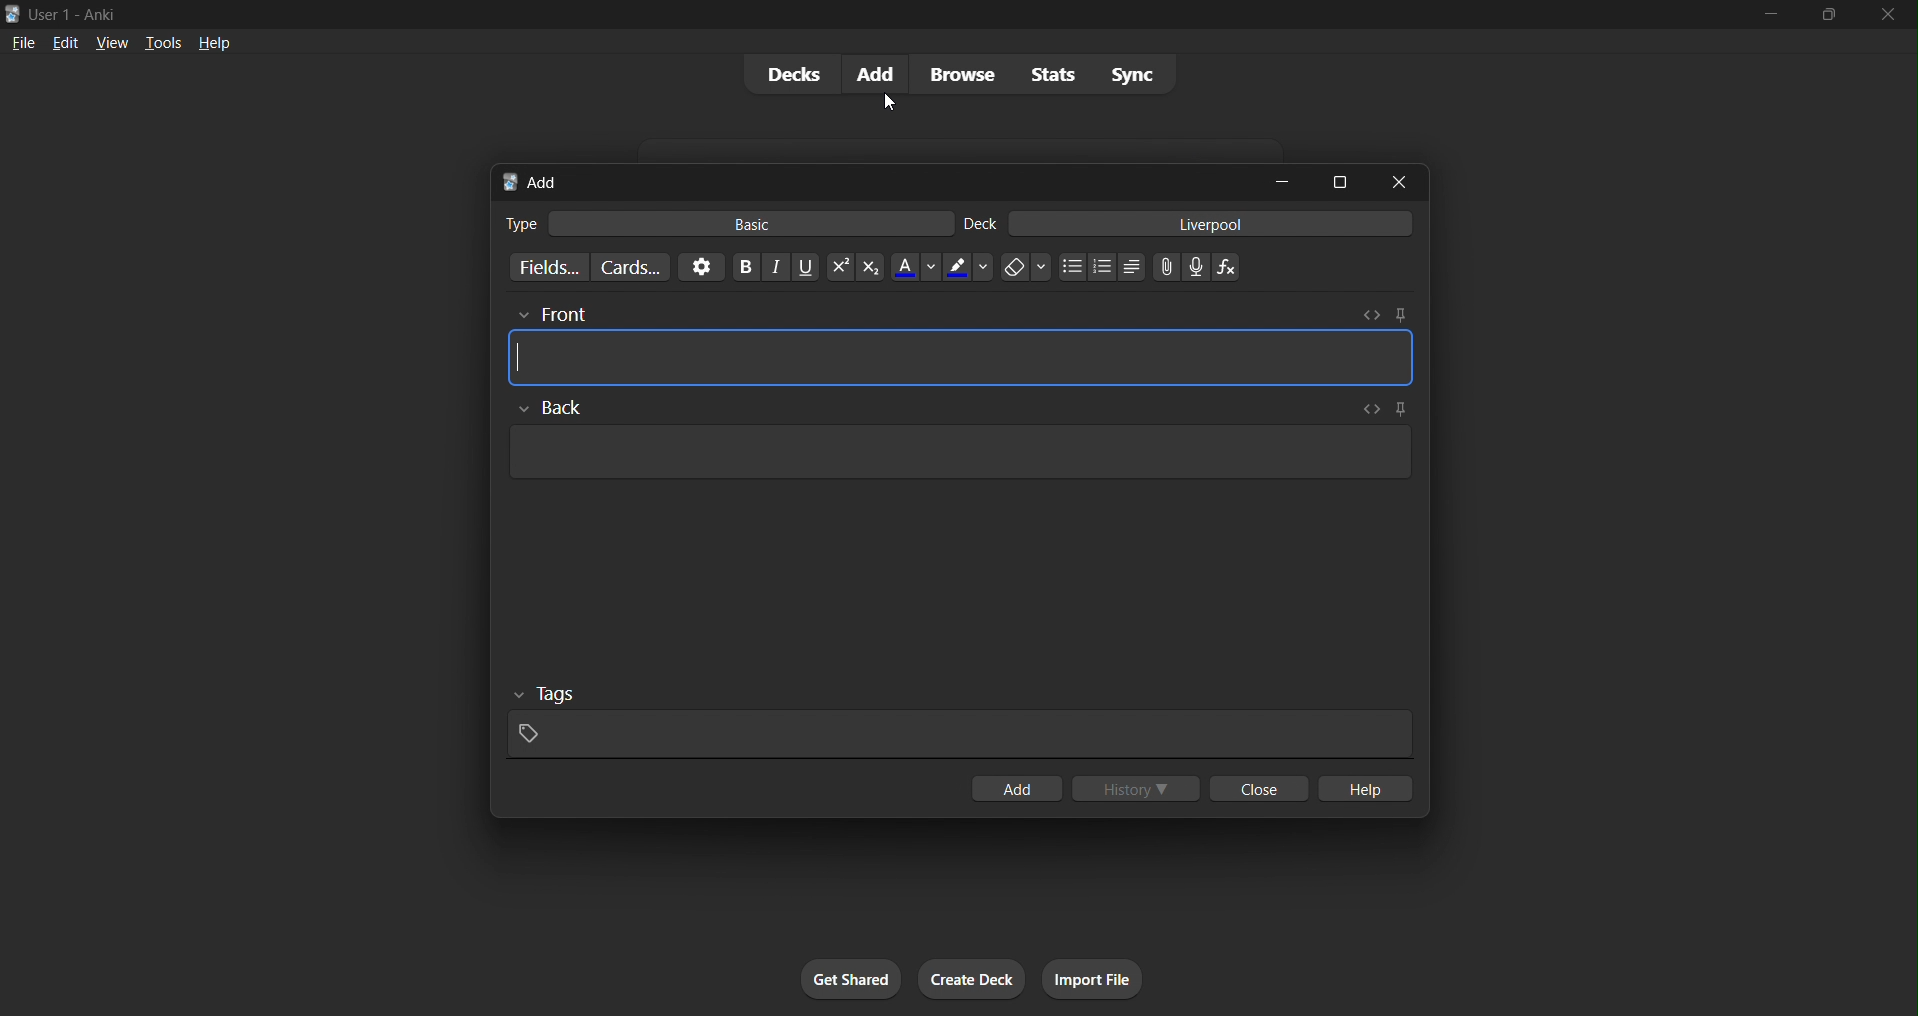 The width and height of the screenshot is (1918, 1016). Describe the element at coordinates (869, 75) in the screenshot. I see `add` at that location.